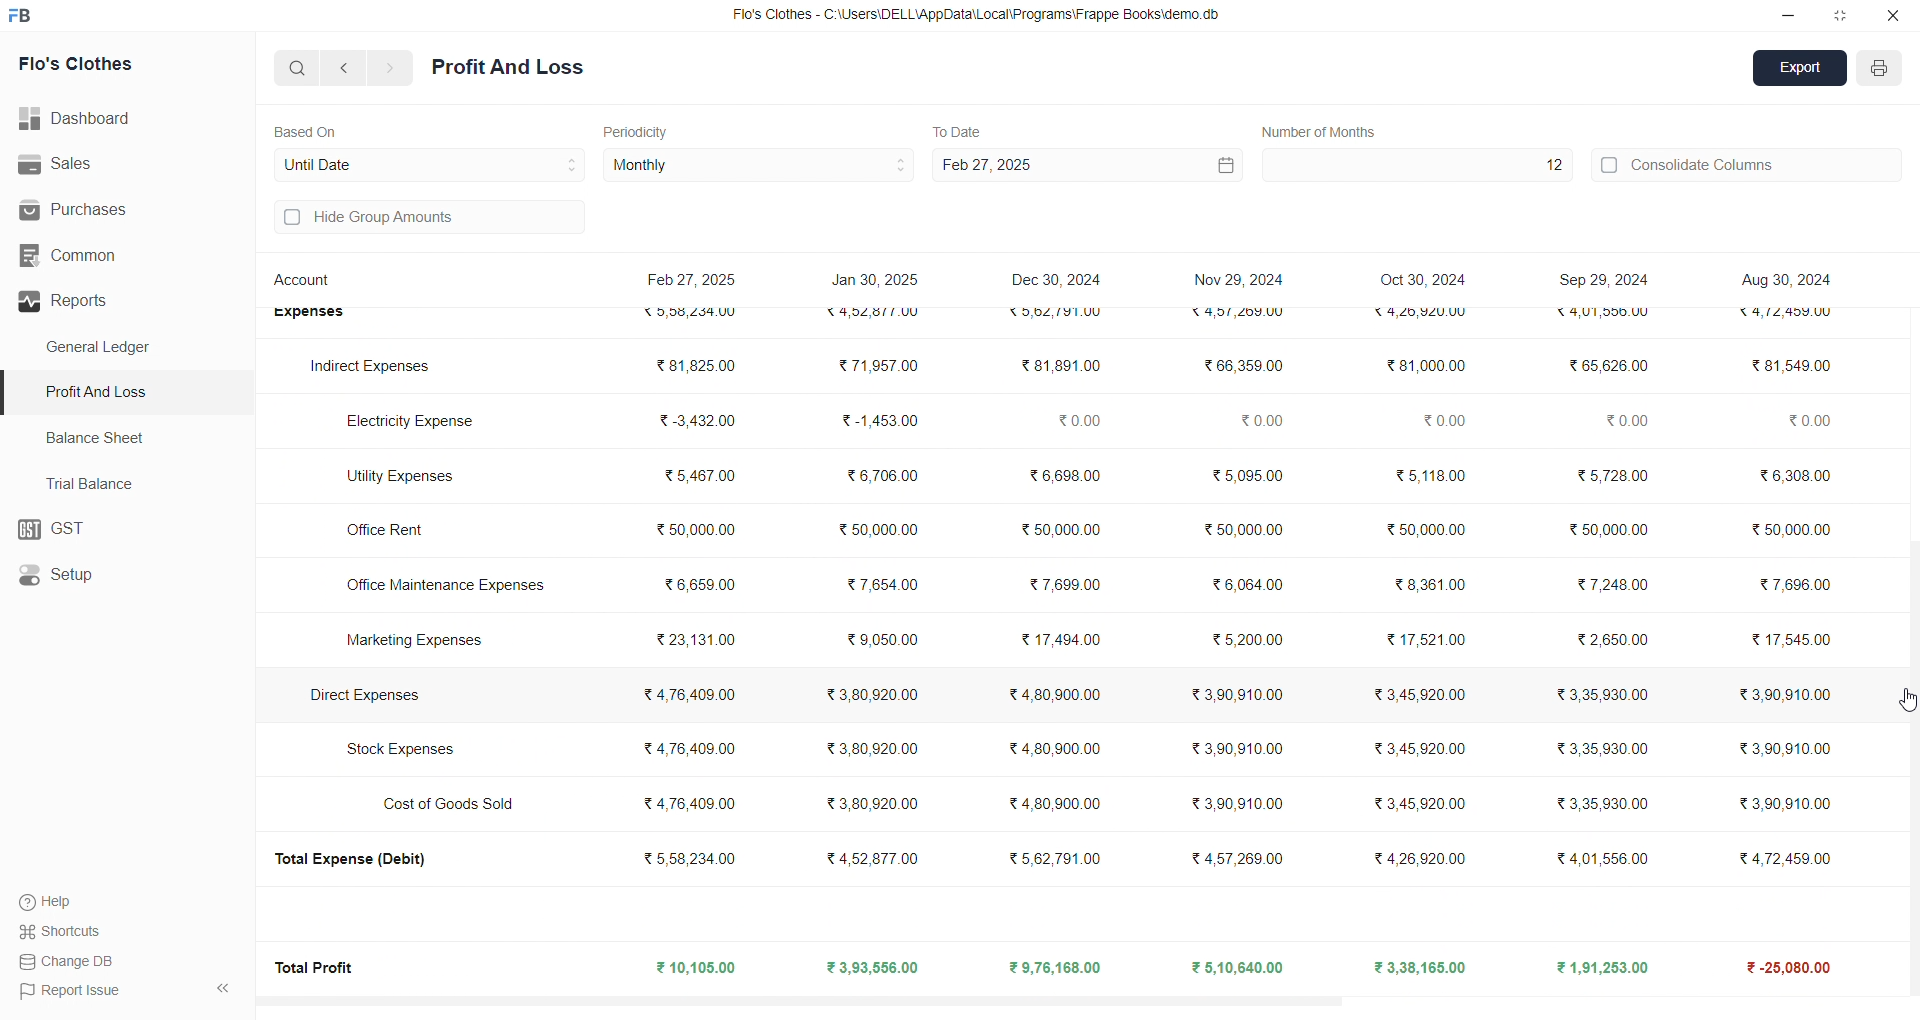 The image size is (1920, 1020). Describe the element at coordinates (222, 989) in the screenshot. I see `collapse sidebar` at that location.